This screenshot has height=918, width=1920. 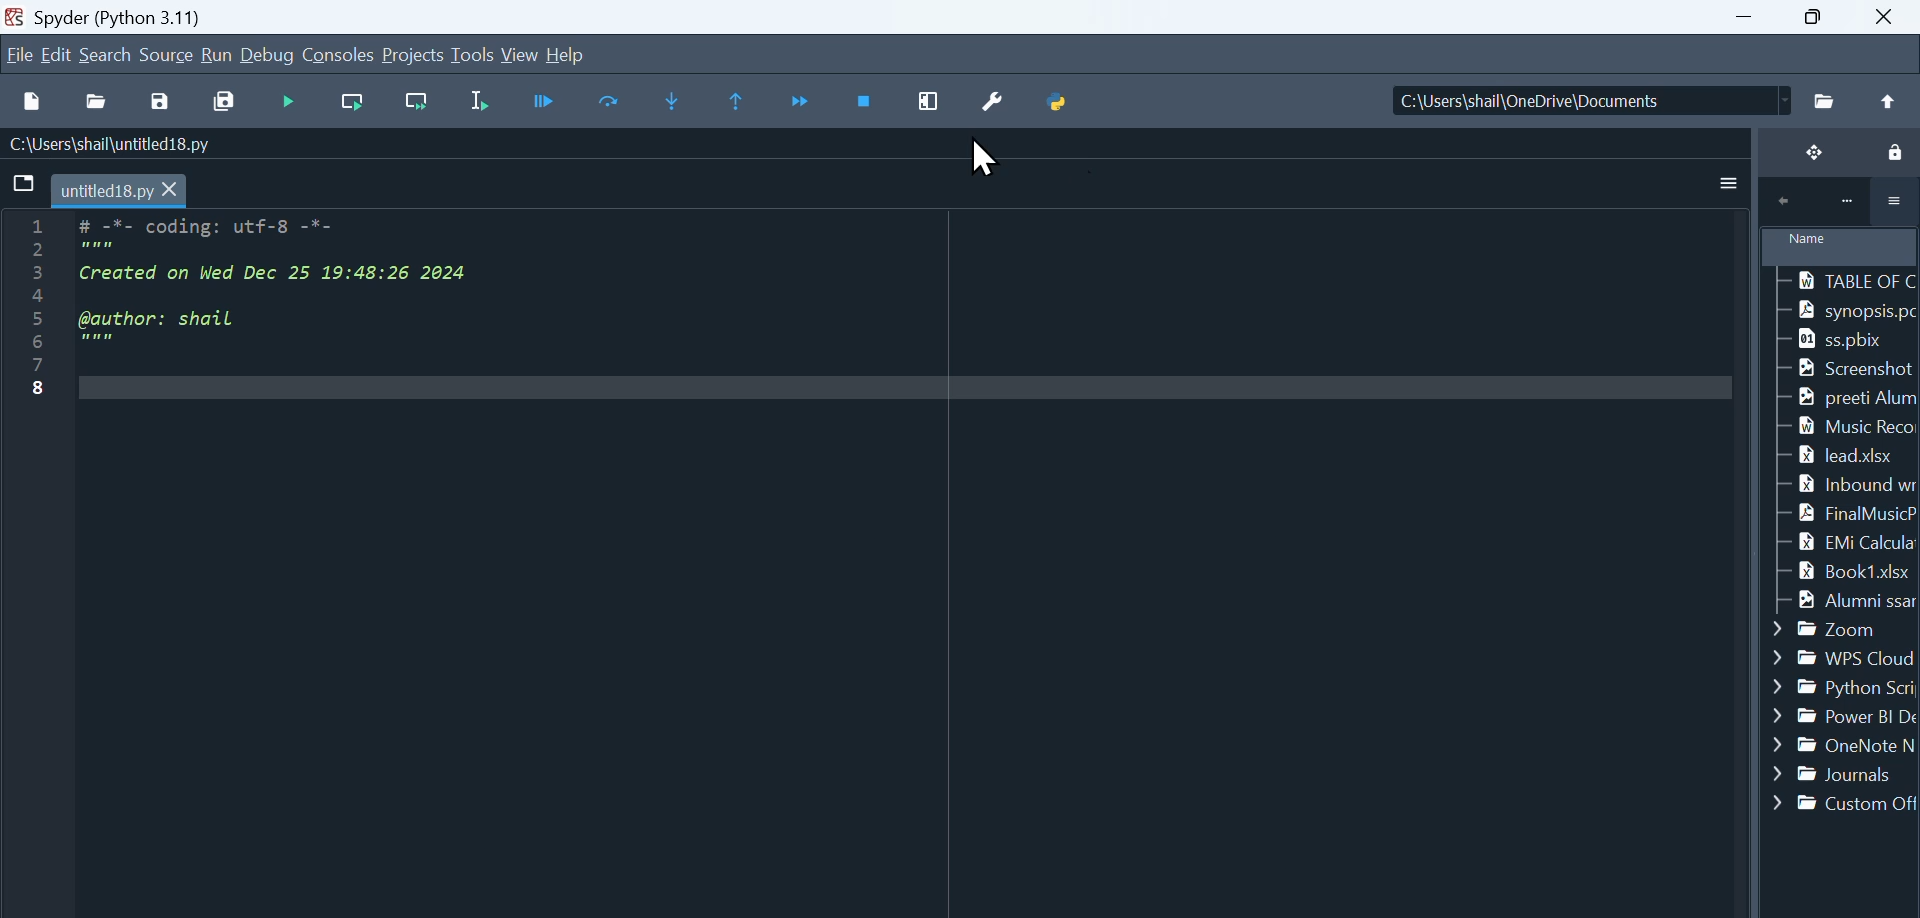 What do you see at coordinates (24, 183) in the screenshot?
I see `search tabs` at bounding box center [24, 183].